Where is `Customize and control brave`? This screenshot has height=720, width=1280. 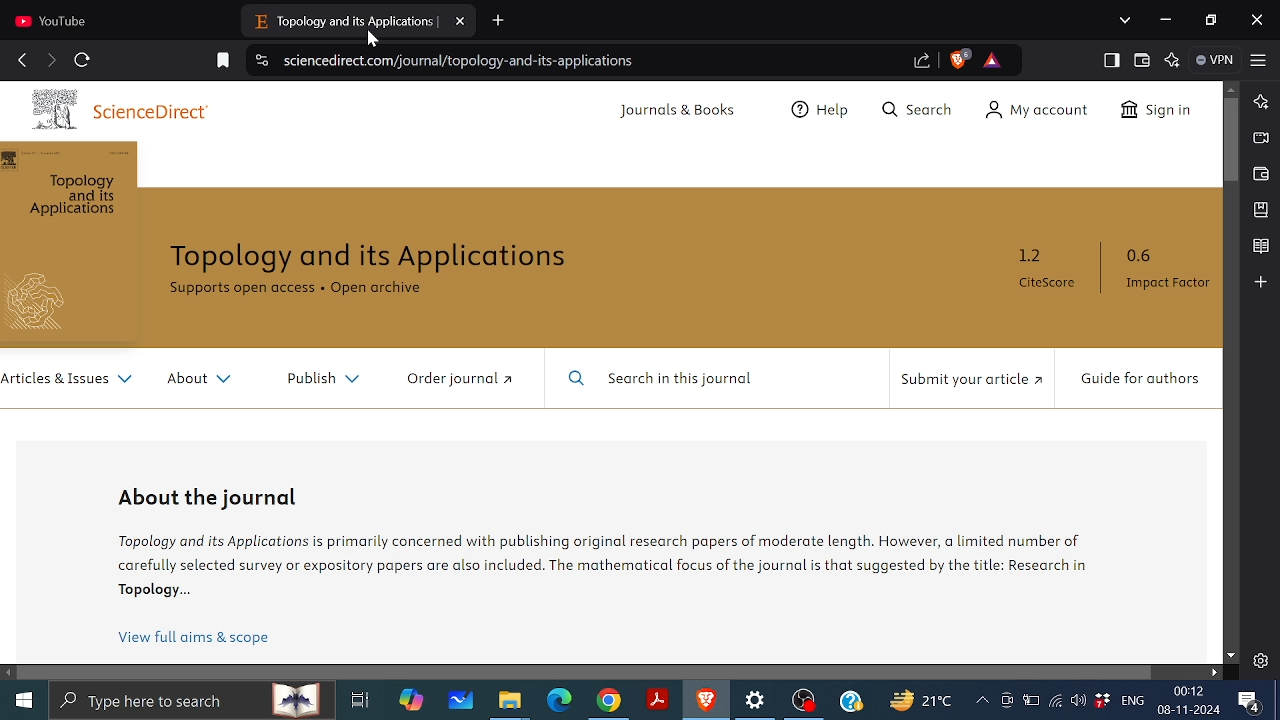 Customize and control brave is located at coordinates (1259, 59).